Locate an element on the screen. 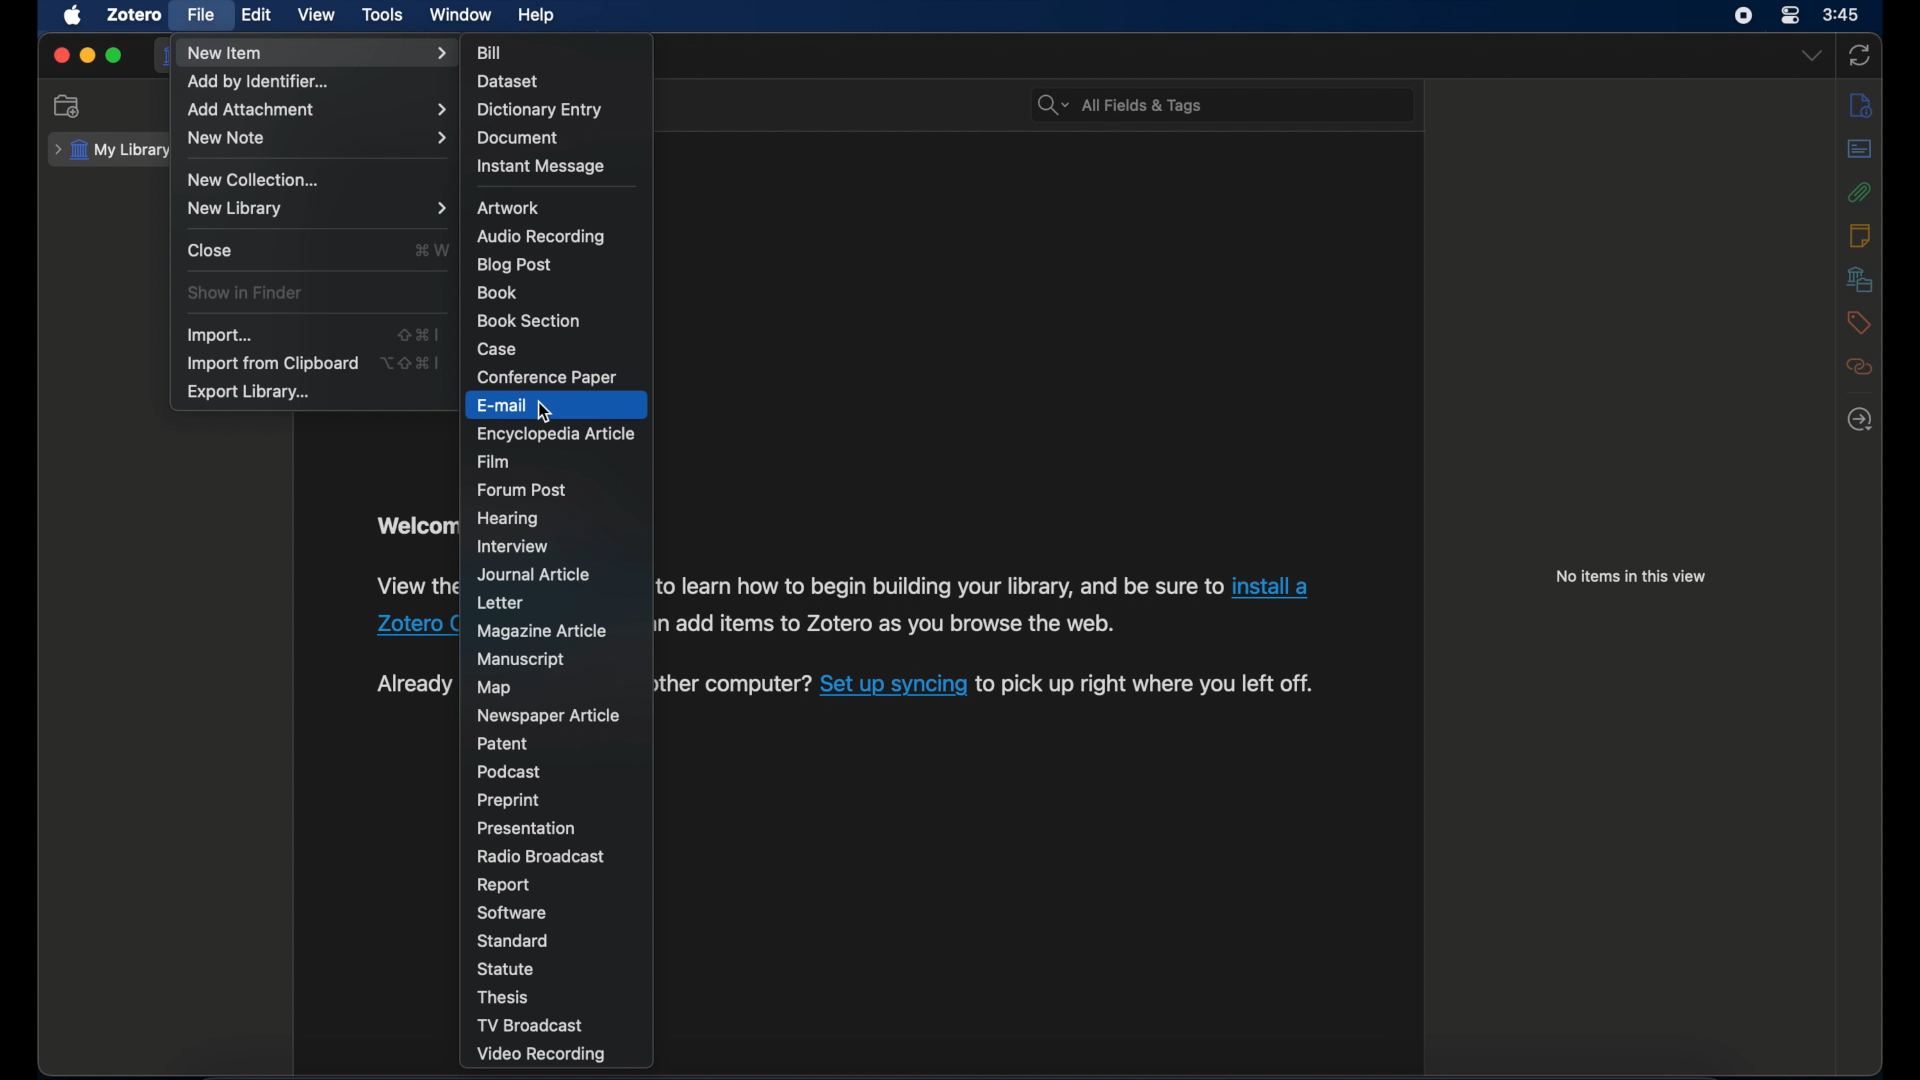 The image size is (1920, 1080). export library is located at coordinates (247, 393).